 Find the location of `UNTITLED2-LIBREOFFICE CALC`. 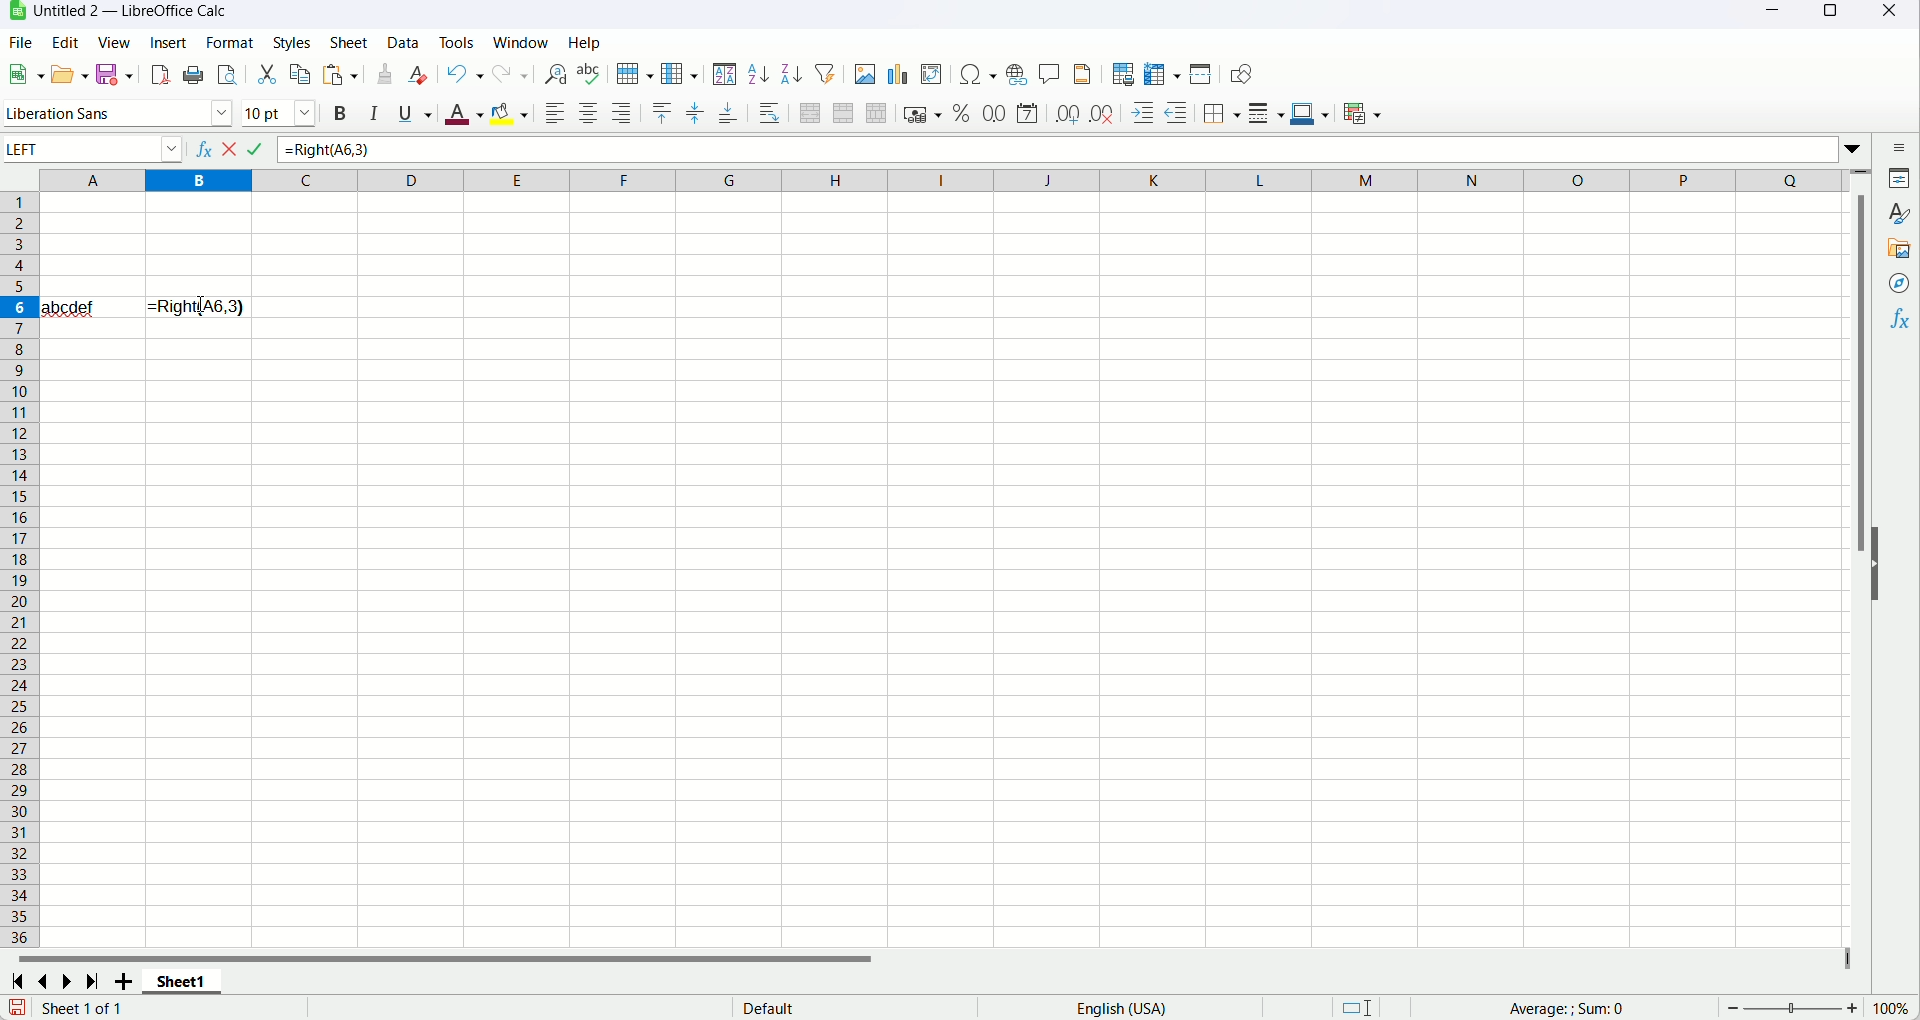

UNTITLED2-LIBREOFFICE CALC is located at coordinates (132, 10).